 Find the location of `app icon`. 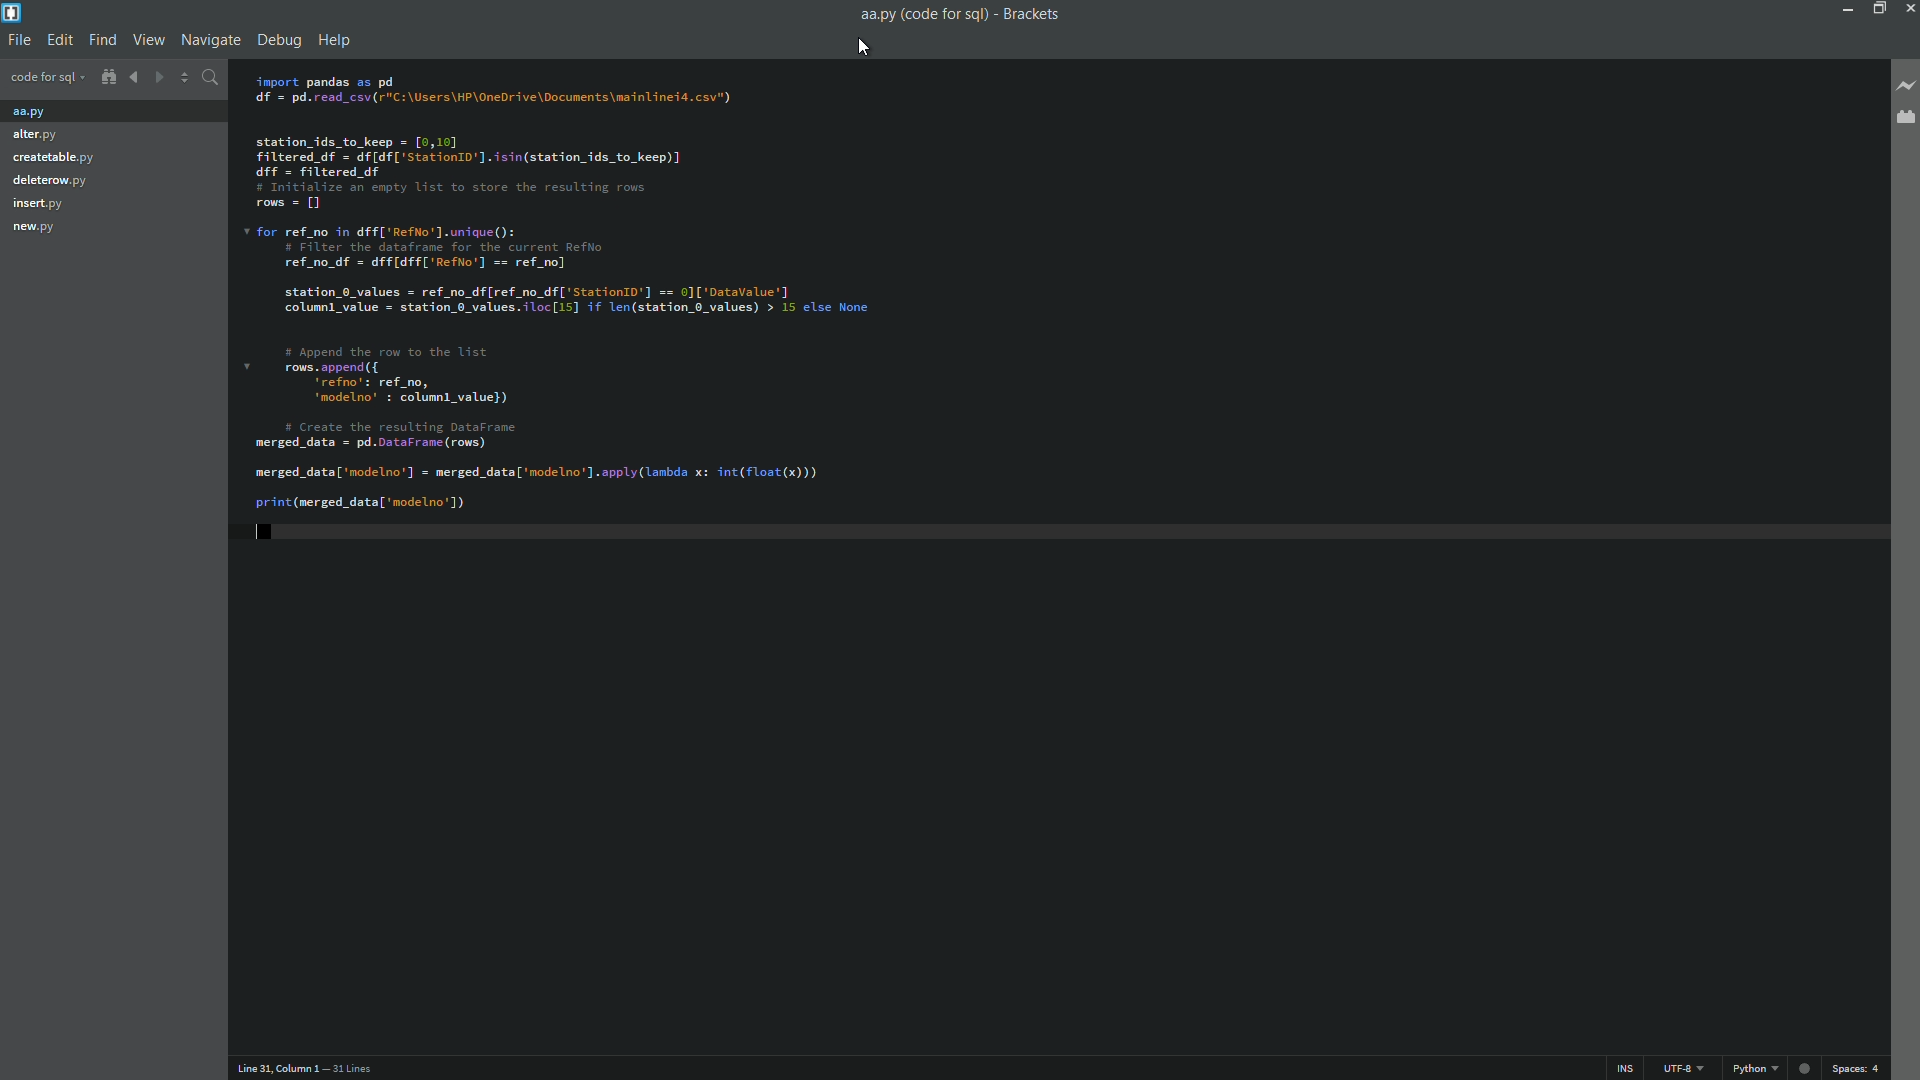

app icon is located at coordinates (12, 13).